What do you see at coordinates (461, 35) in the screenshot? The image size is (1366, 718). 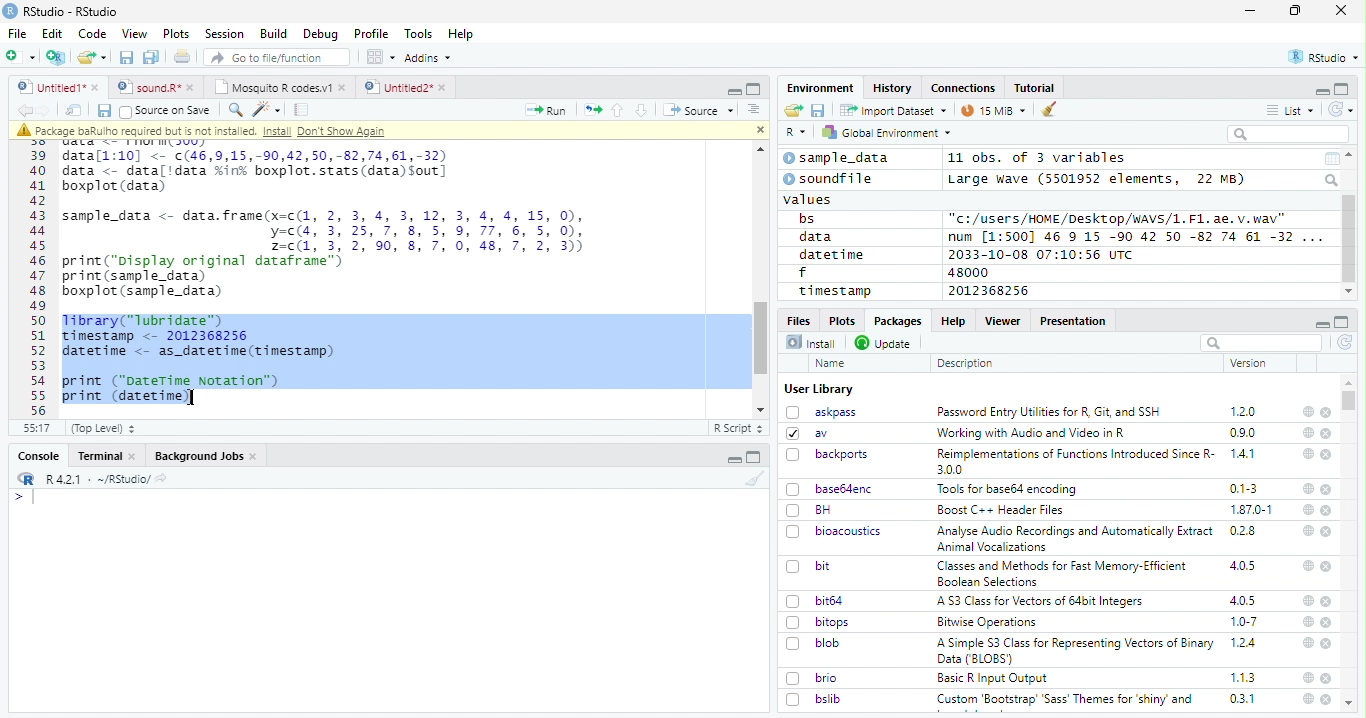 I see `Help` at bounding box center [461, 35].